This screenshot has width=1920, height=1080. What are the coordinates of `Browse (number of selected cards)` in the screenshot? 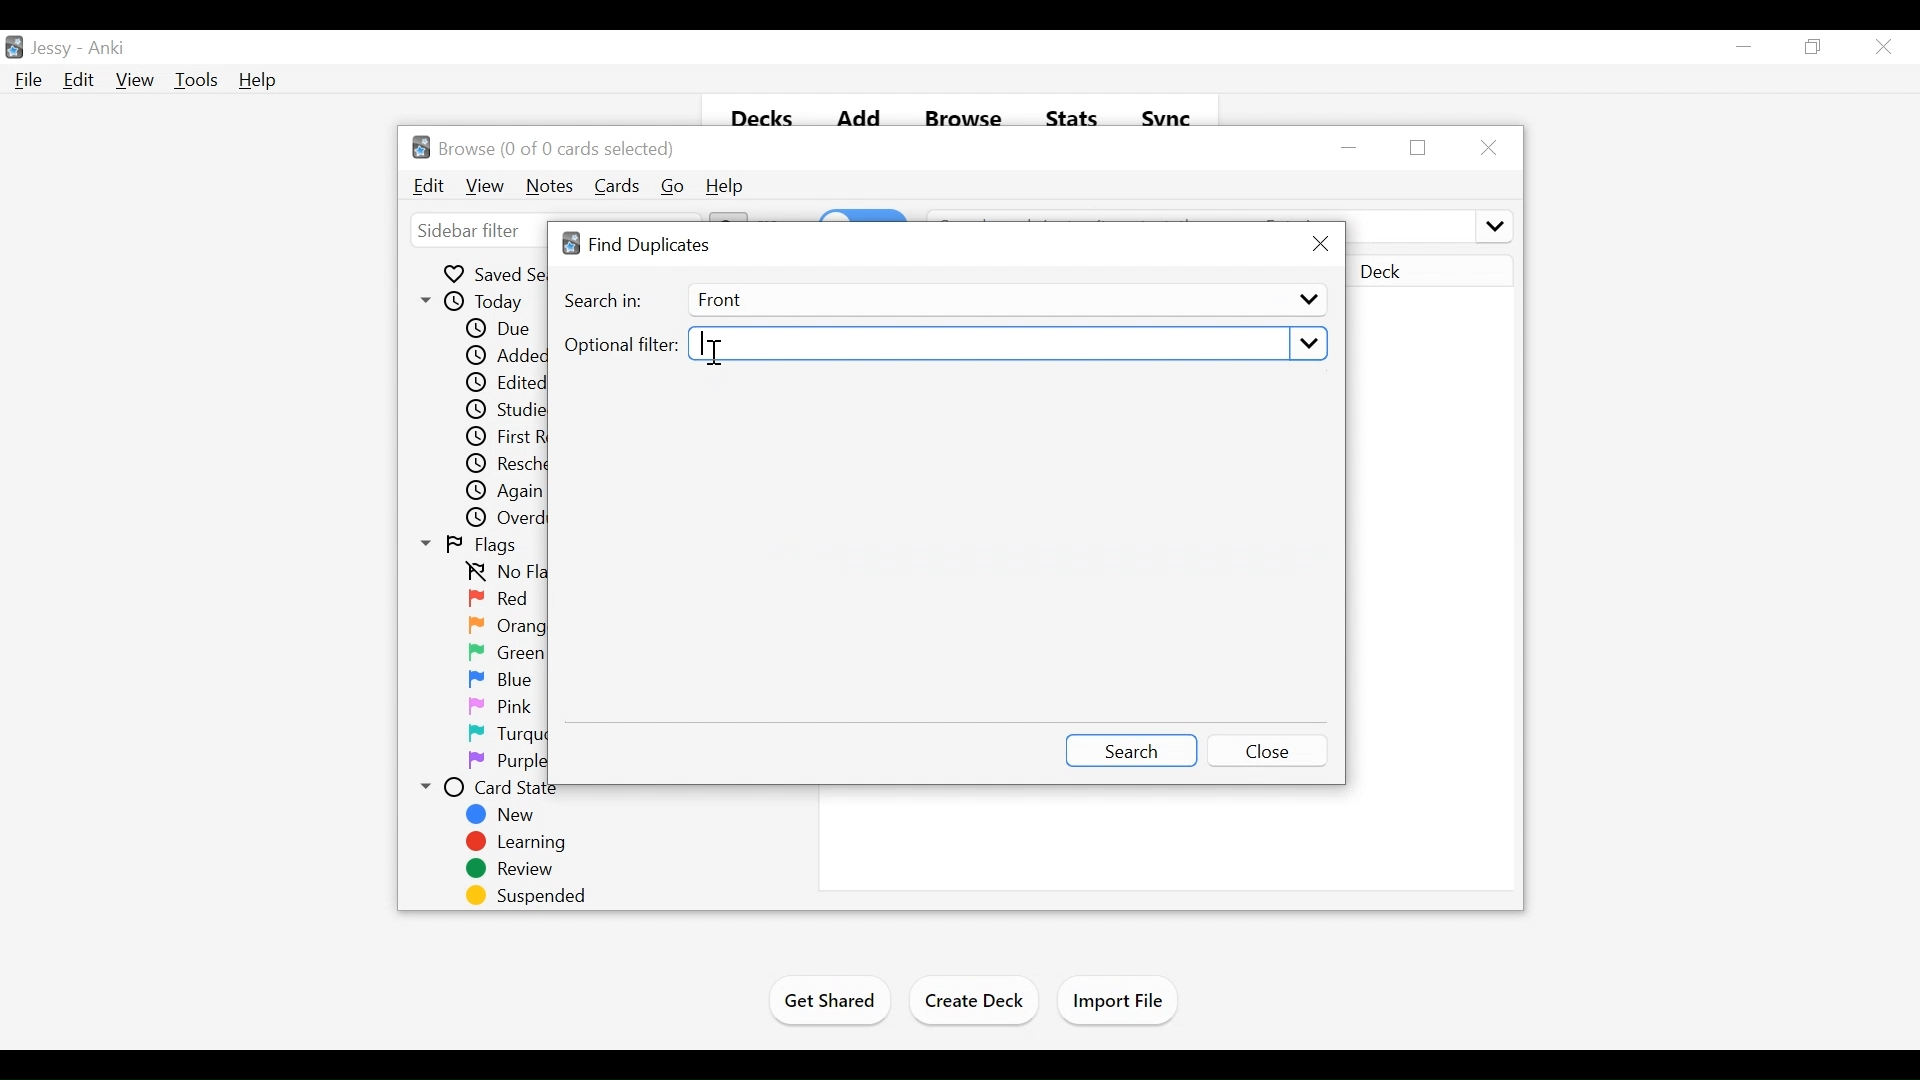 It's located at (545, 147).